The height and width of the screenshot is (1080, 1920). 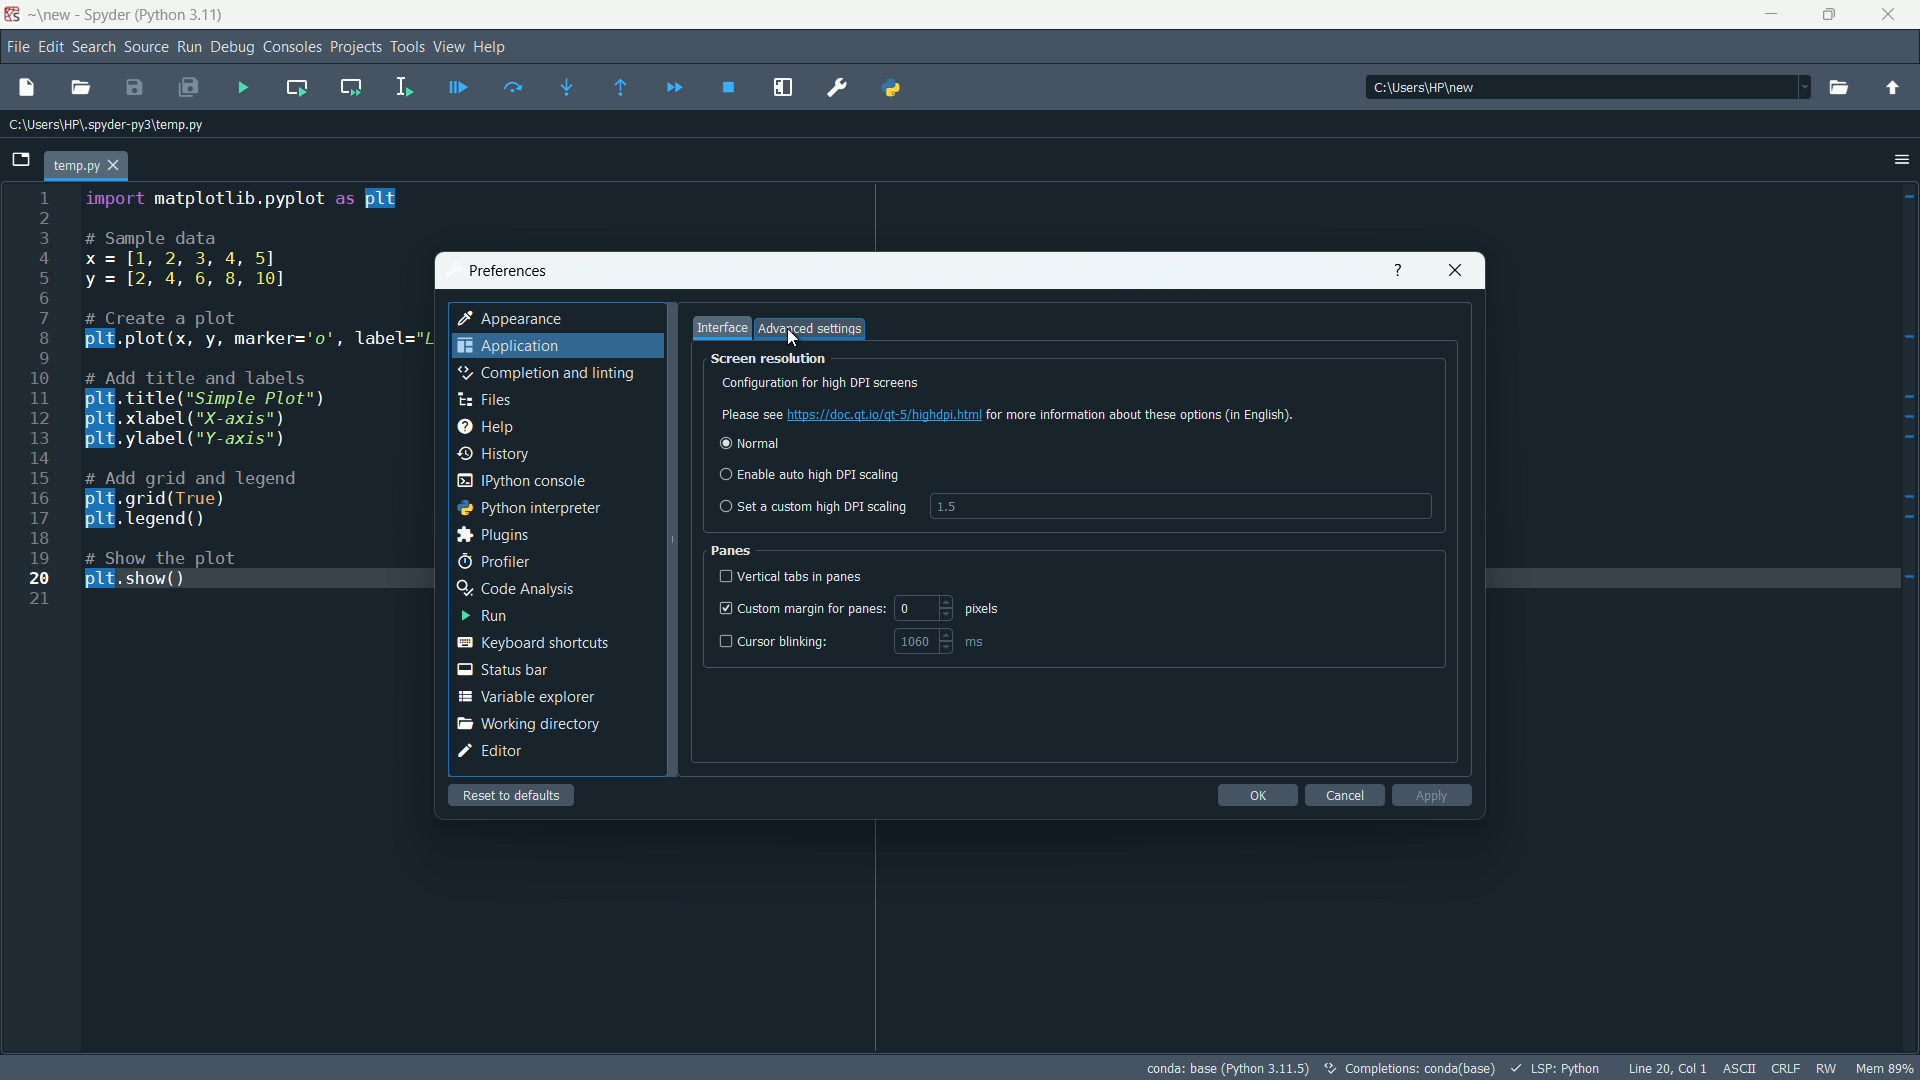 What do you see at coordinates (1557, 1069) in the screenshot?
I see `LSP:Python` at bounding box center [1557, 1069].